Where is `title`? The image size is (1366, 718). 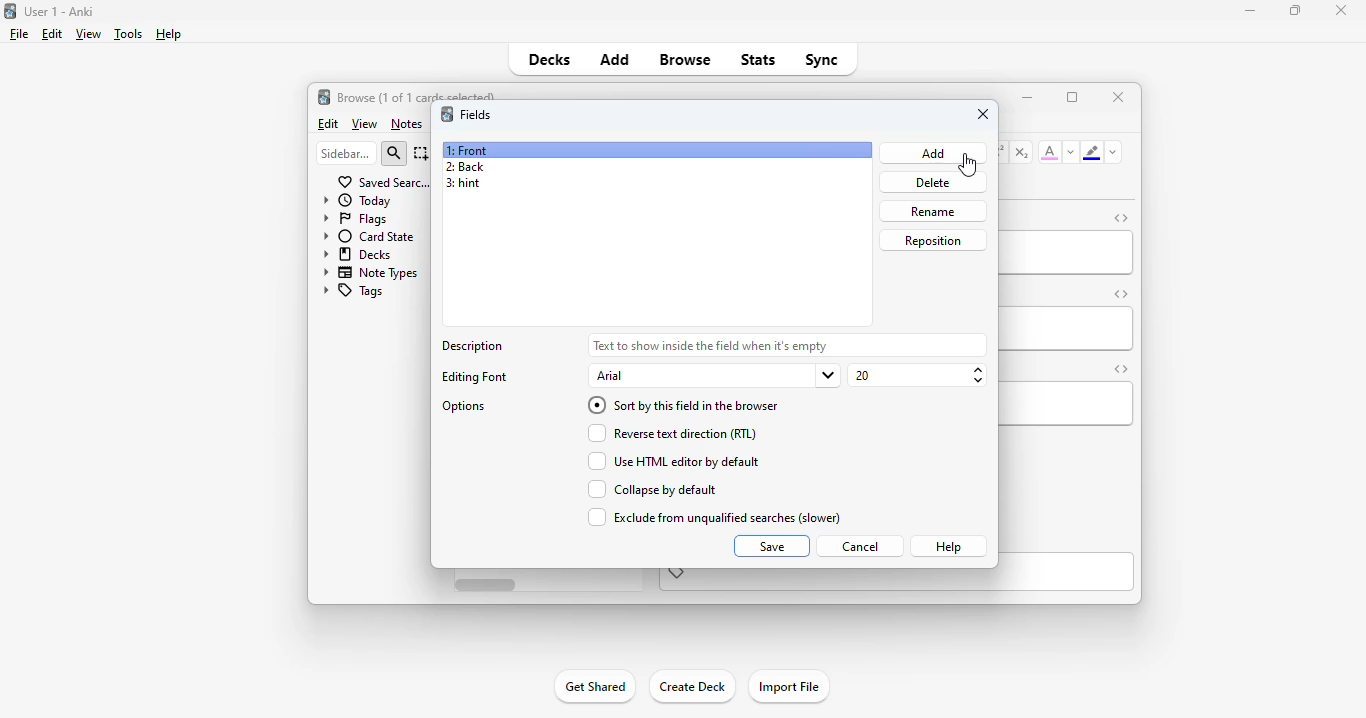 title is located at coordinates (60, 11).